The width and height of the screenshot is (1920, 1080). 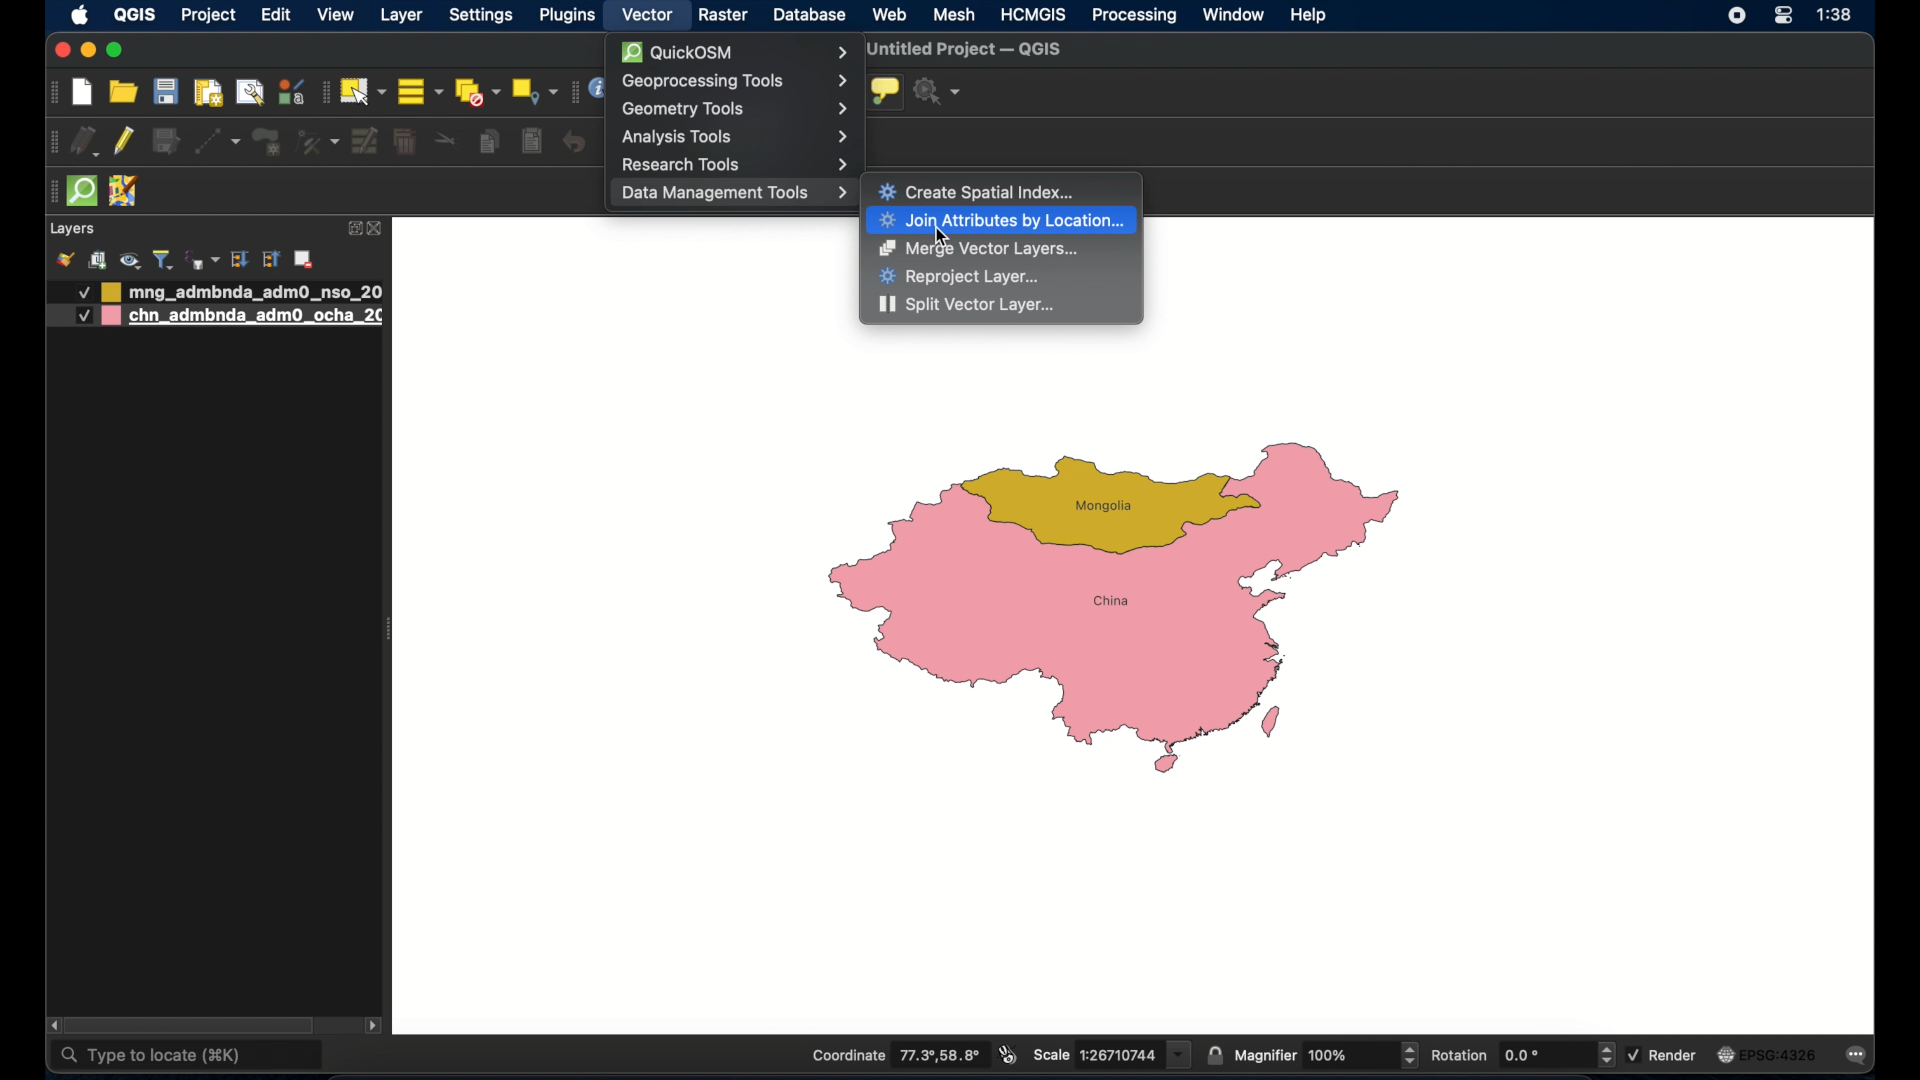 I want to click on close, so click(x=62, y=51).